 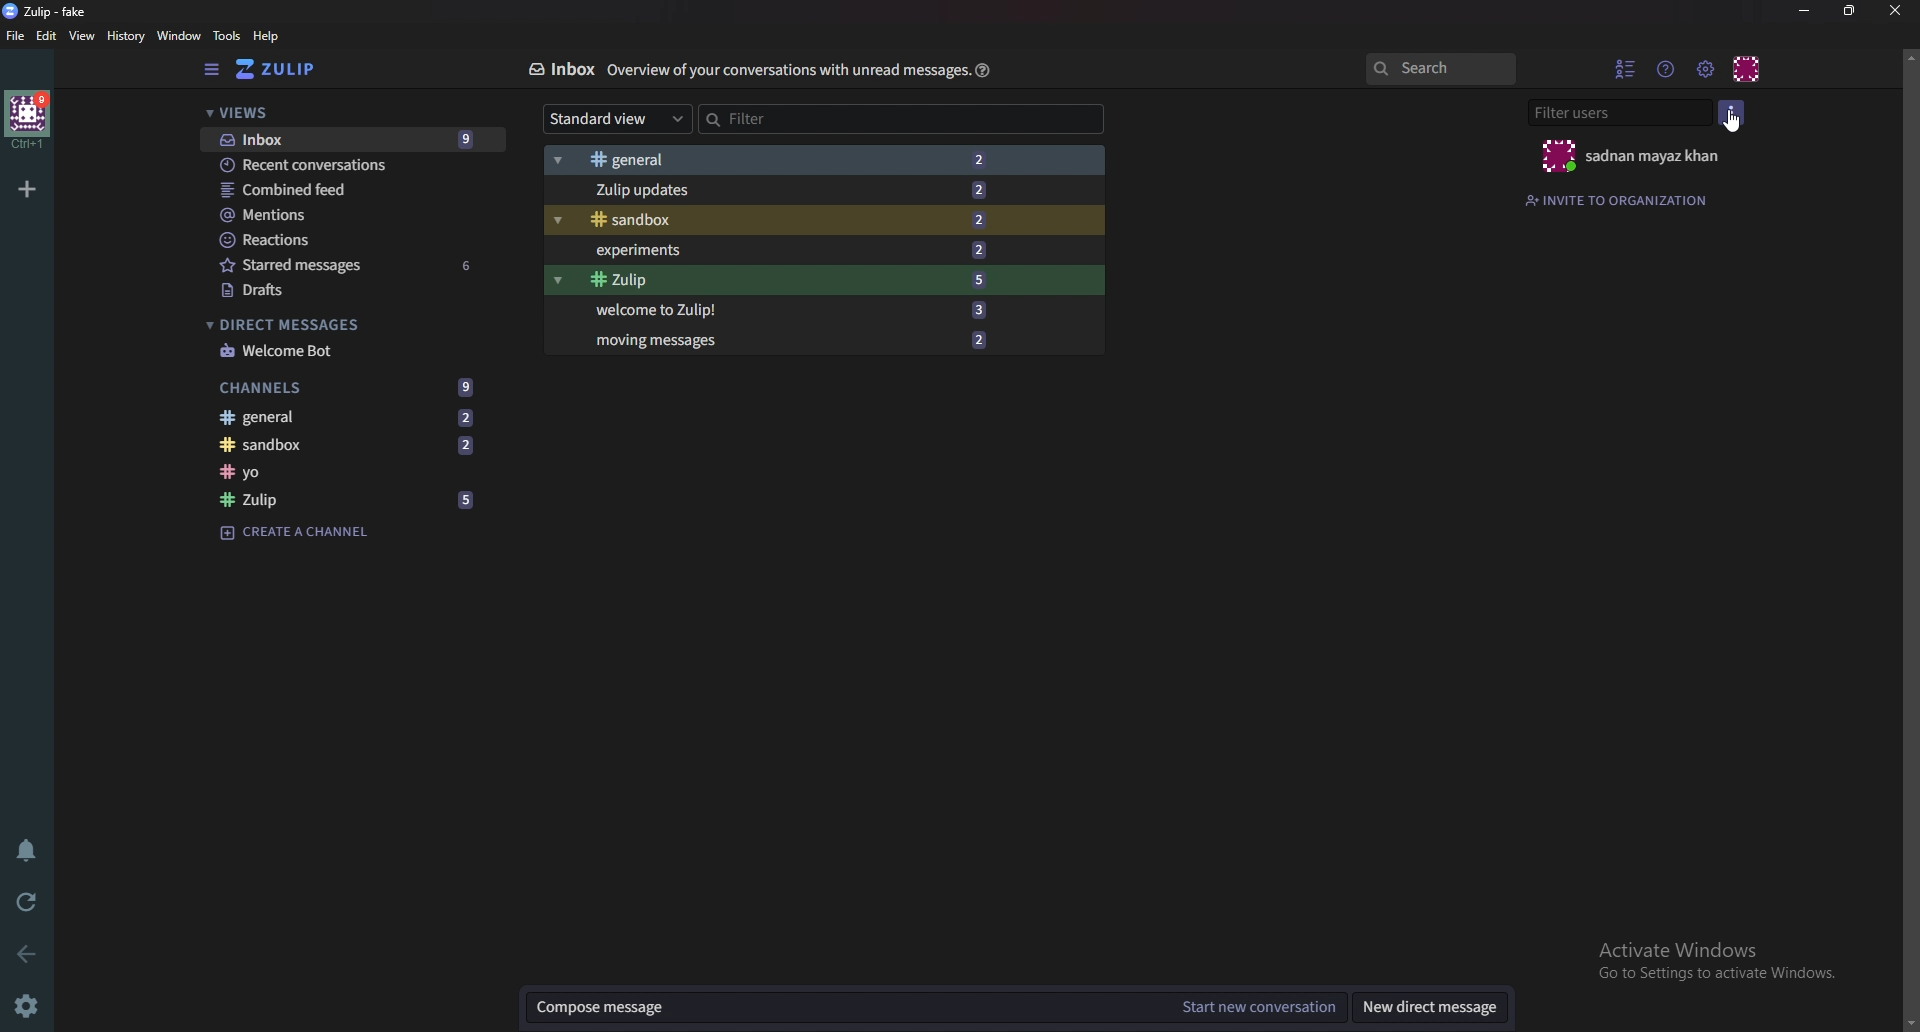 I want to click on User, so click(x=1637, y=158).